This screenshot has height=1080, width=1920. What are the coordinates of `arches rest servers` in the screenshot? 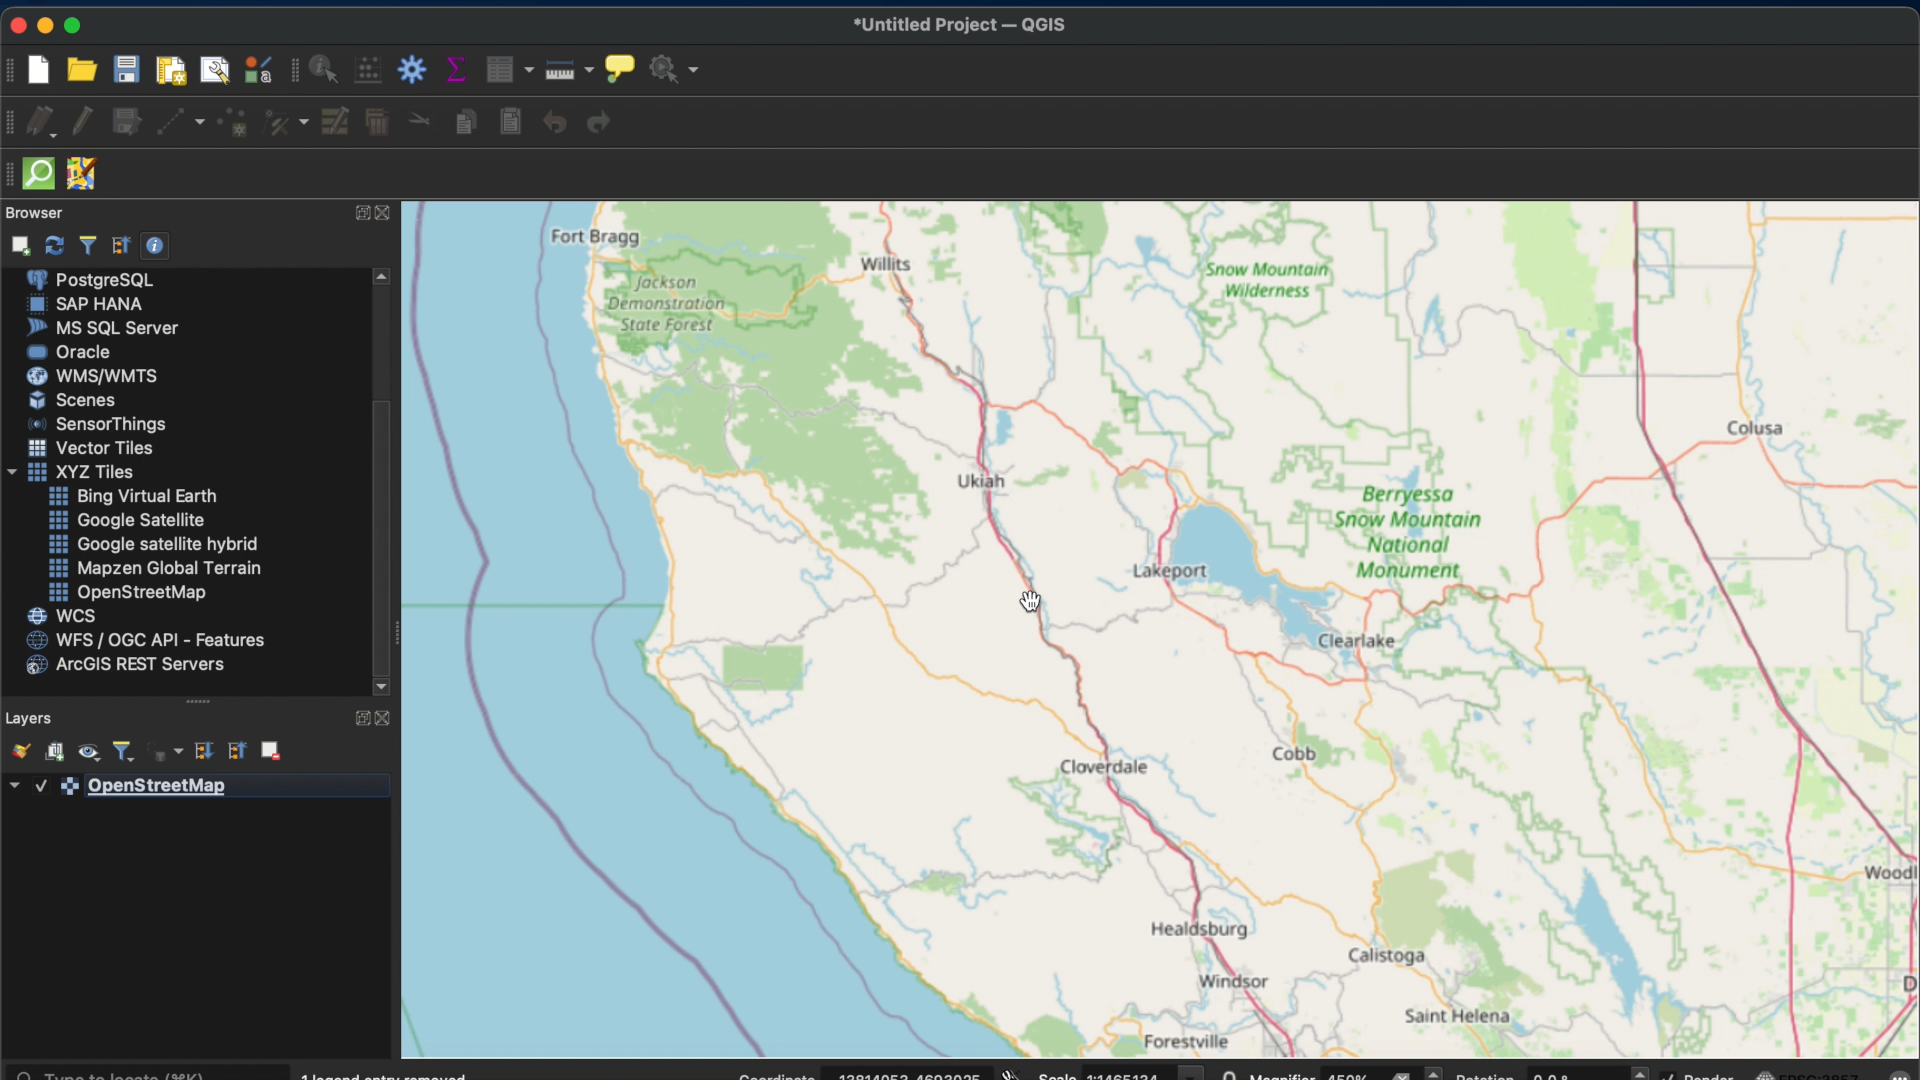 It's located at (123, 666).